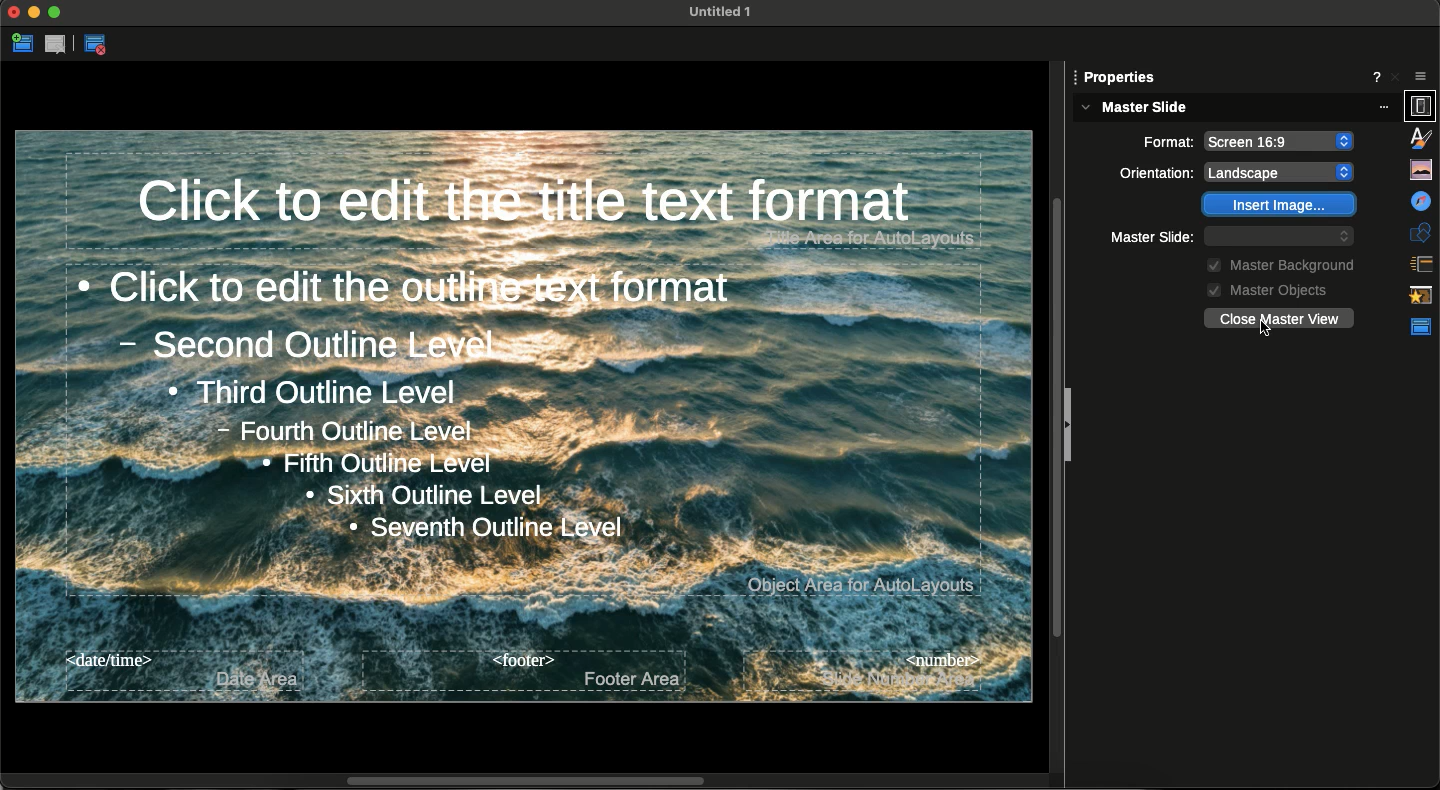 This screenshot has width=1440, height=790. I want to click on Landscape, so click(1282, 137).